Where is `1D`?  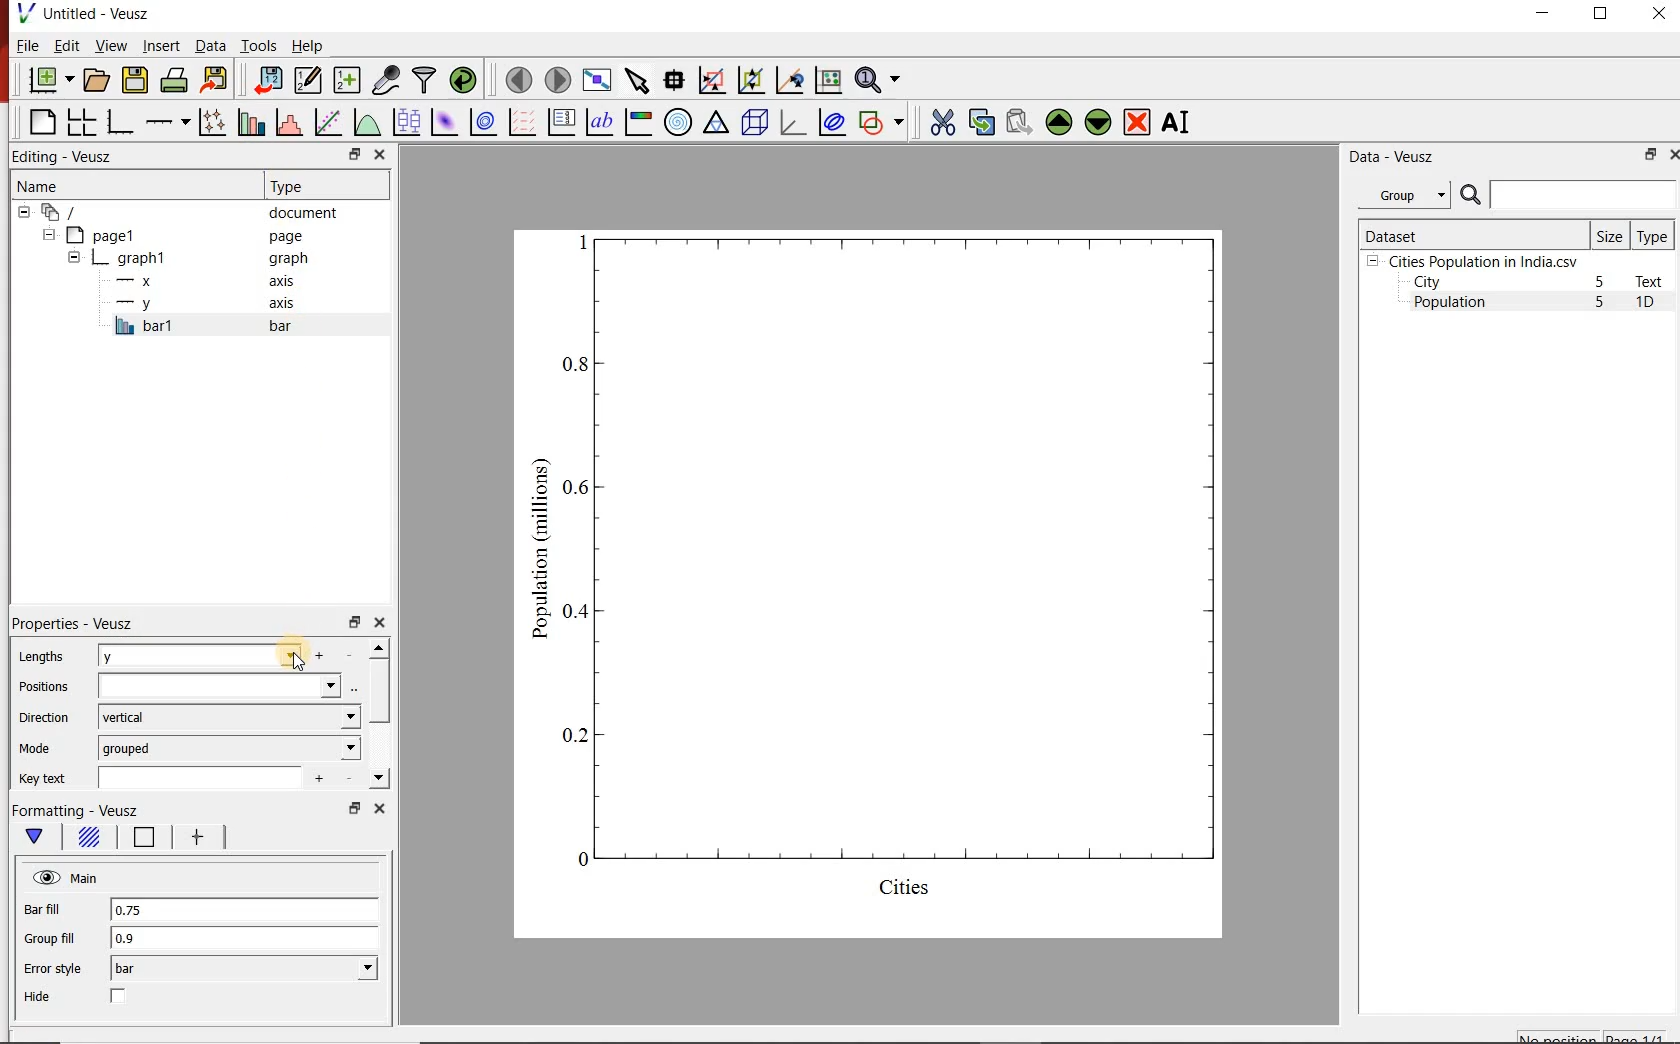 1D is located at coordinates (1653, 304).